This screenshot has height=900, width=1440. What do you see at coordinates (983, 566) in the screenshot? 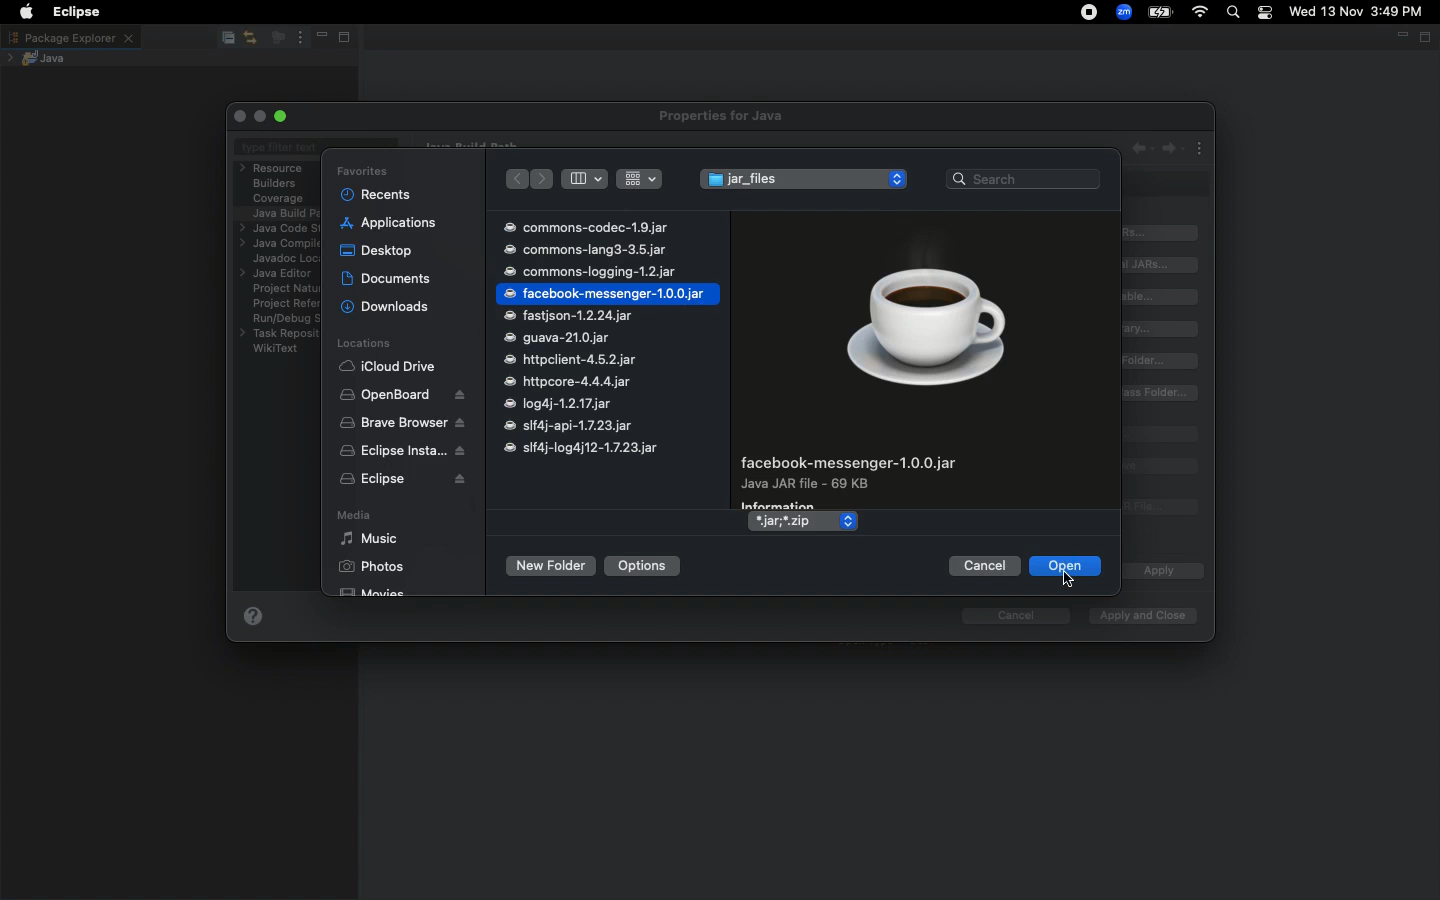
I see `Cancel` at bounding box center [983, 566].